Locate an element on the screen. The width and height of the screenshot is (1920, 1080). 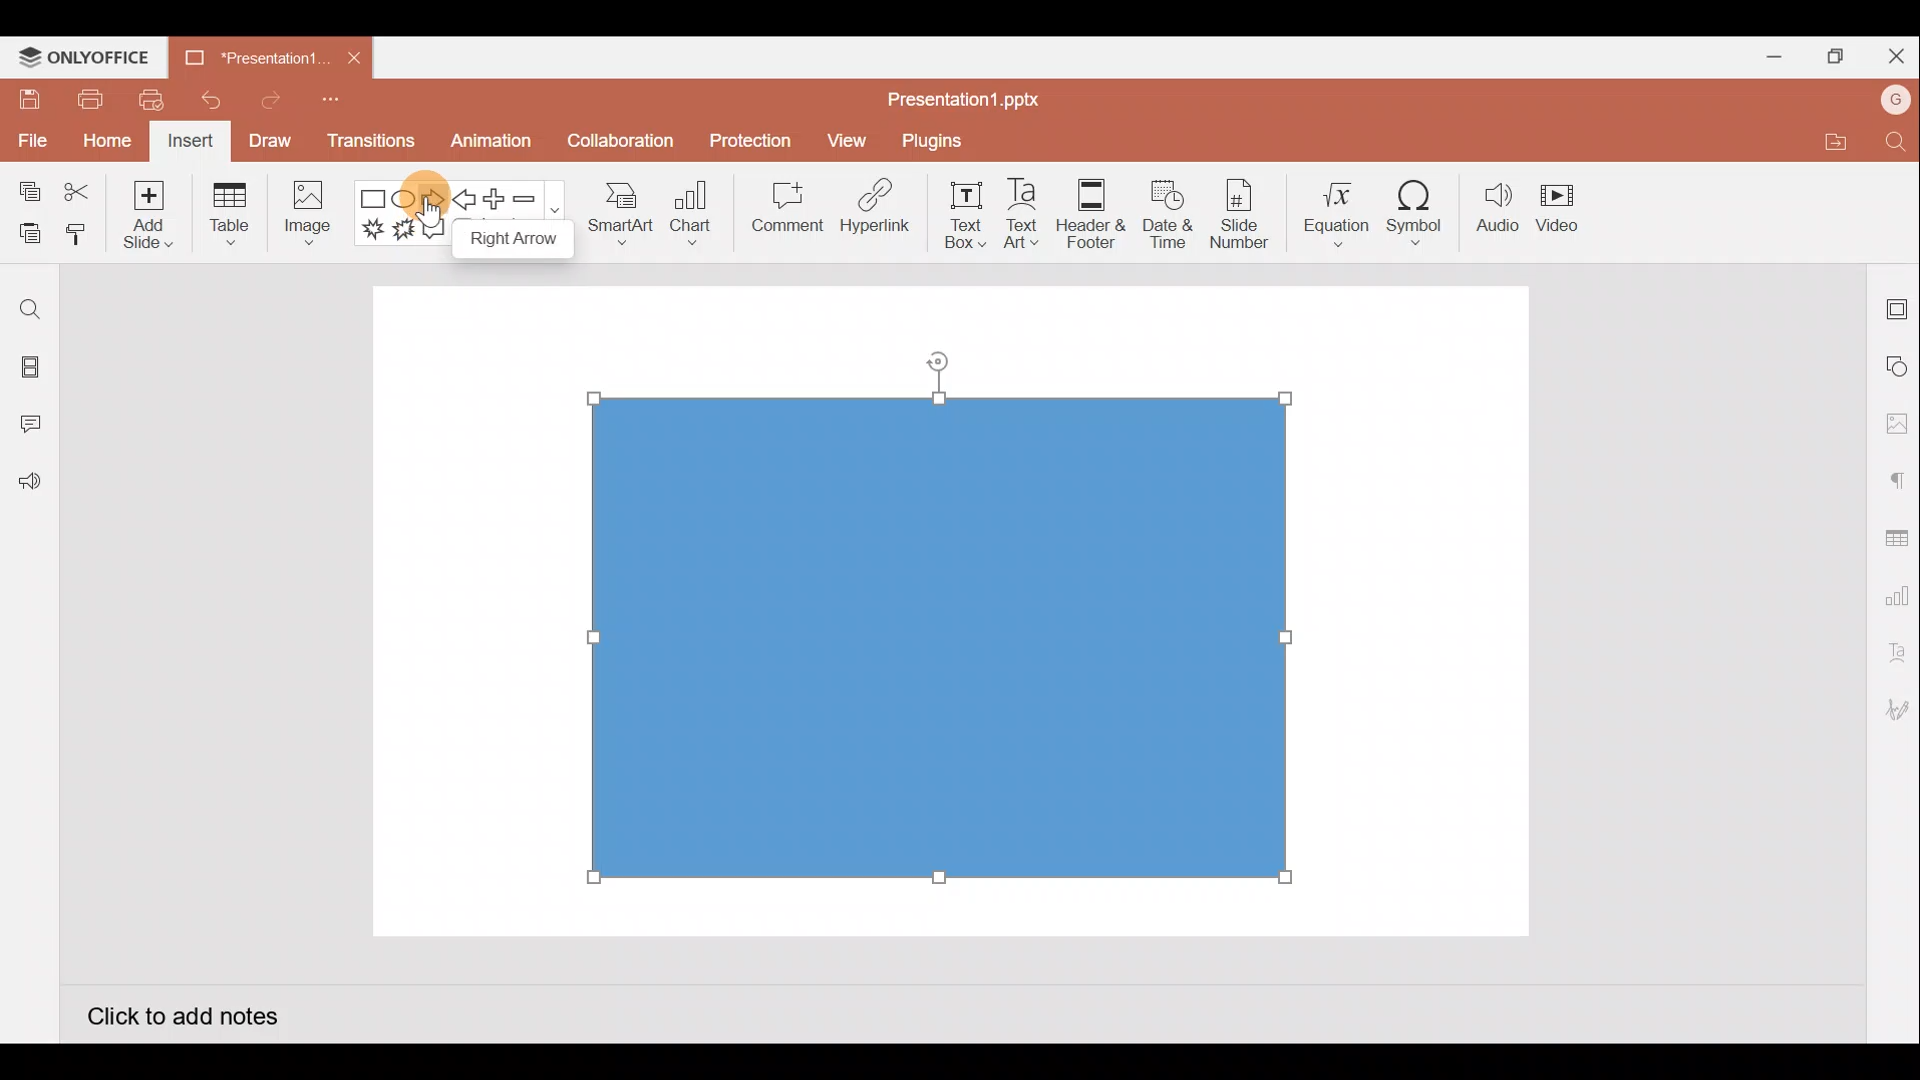
Right arrow is located at coordinates (505, 238).